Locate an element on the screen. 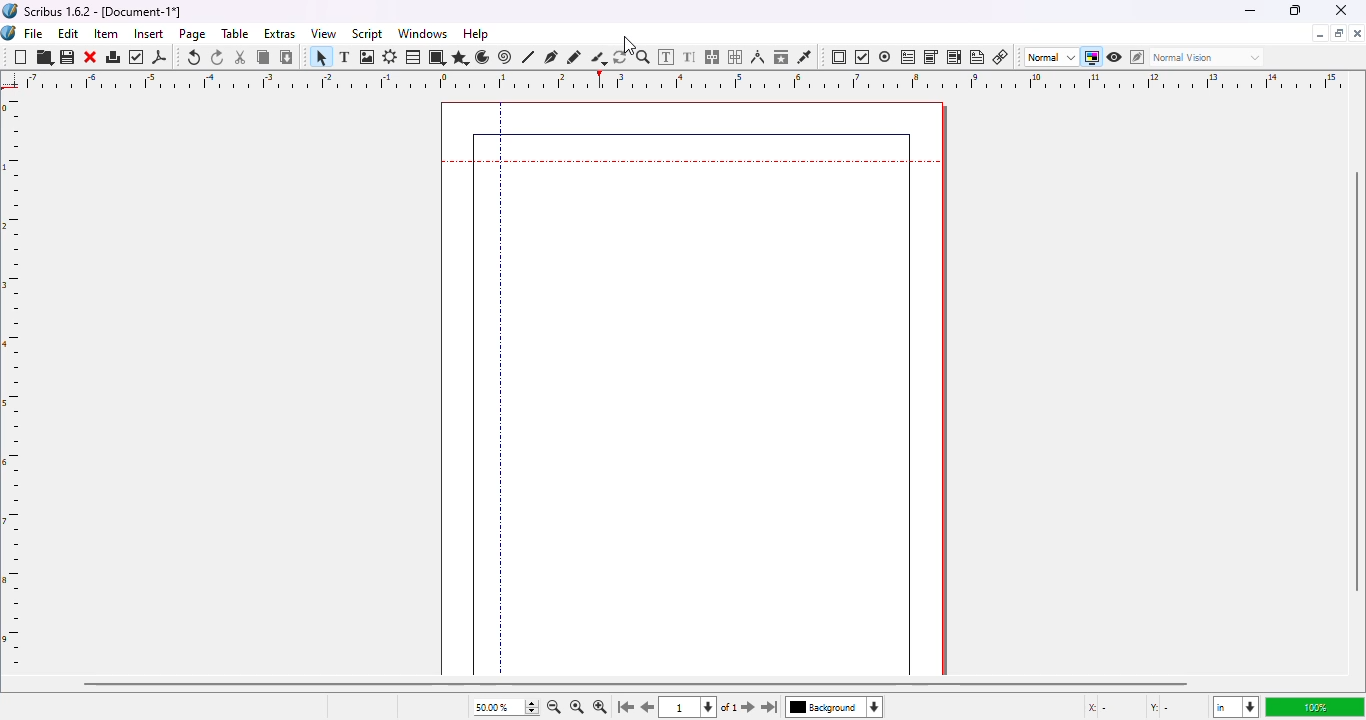 Image resolution: width=1366 pixels, height=720 pixels. render frame is located at coordinates (390, 57).